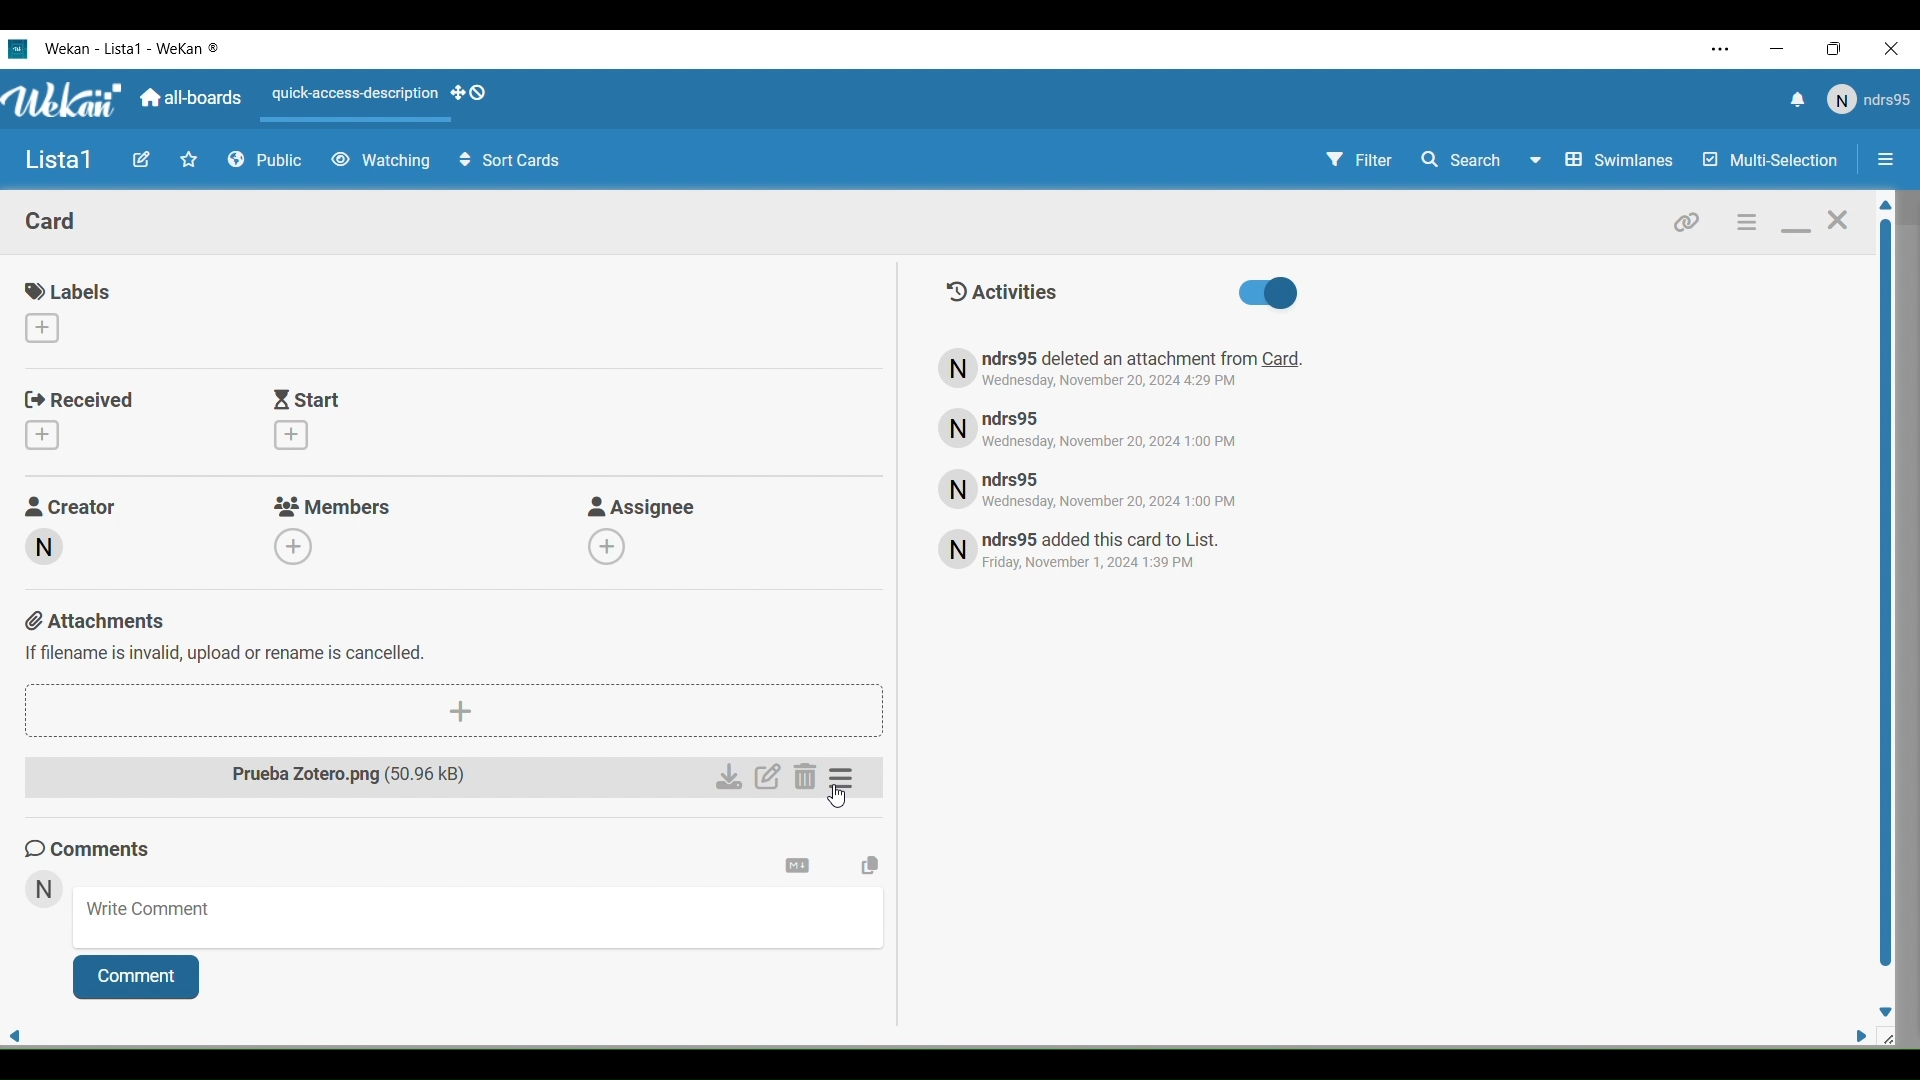 The width and height of the screenshot is (1920, 1080). Describe the element at coordinates (799, 866) in the screenshot. I see `Settings` at that location.